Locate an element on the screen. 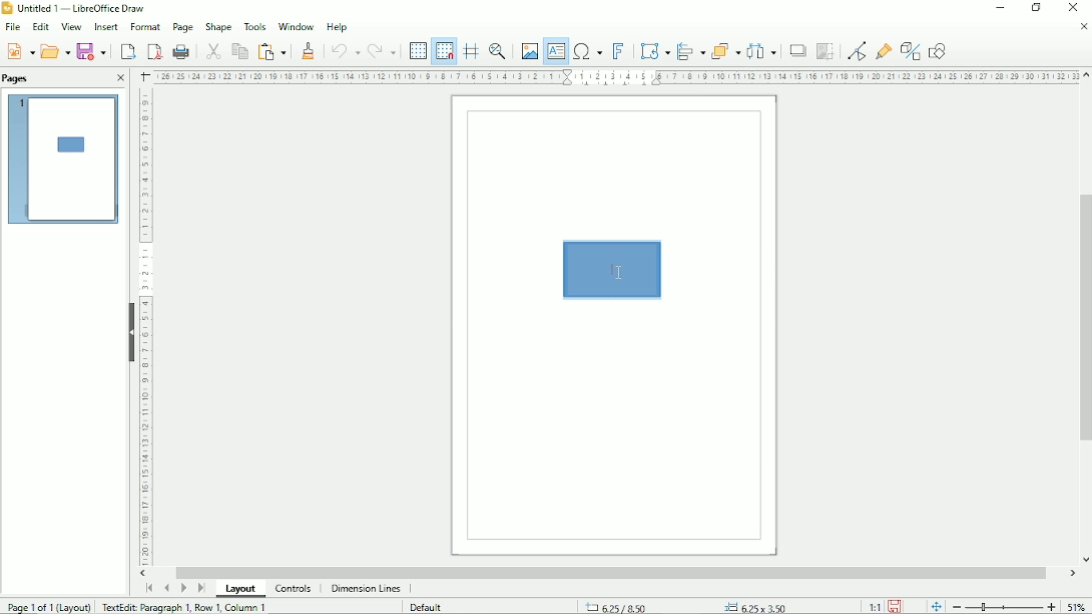 This screenshot has height=614, width=1092. Open is located at coordinates (54, 51).